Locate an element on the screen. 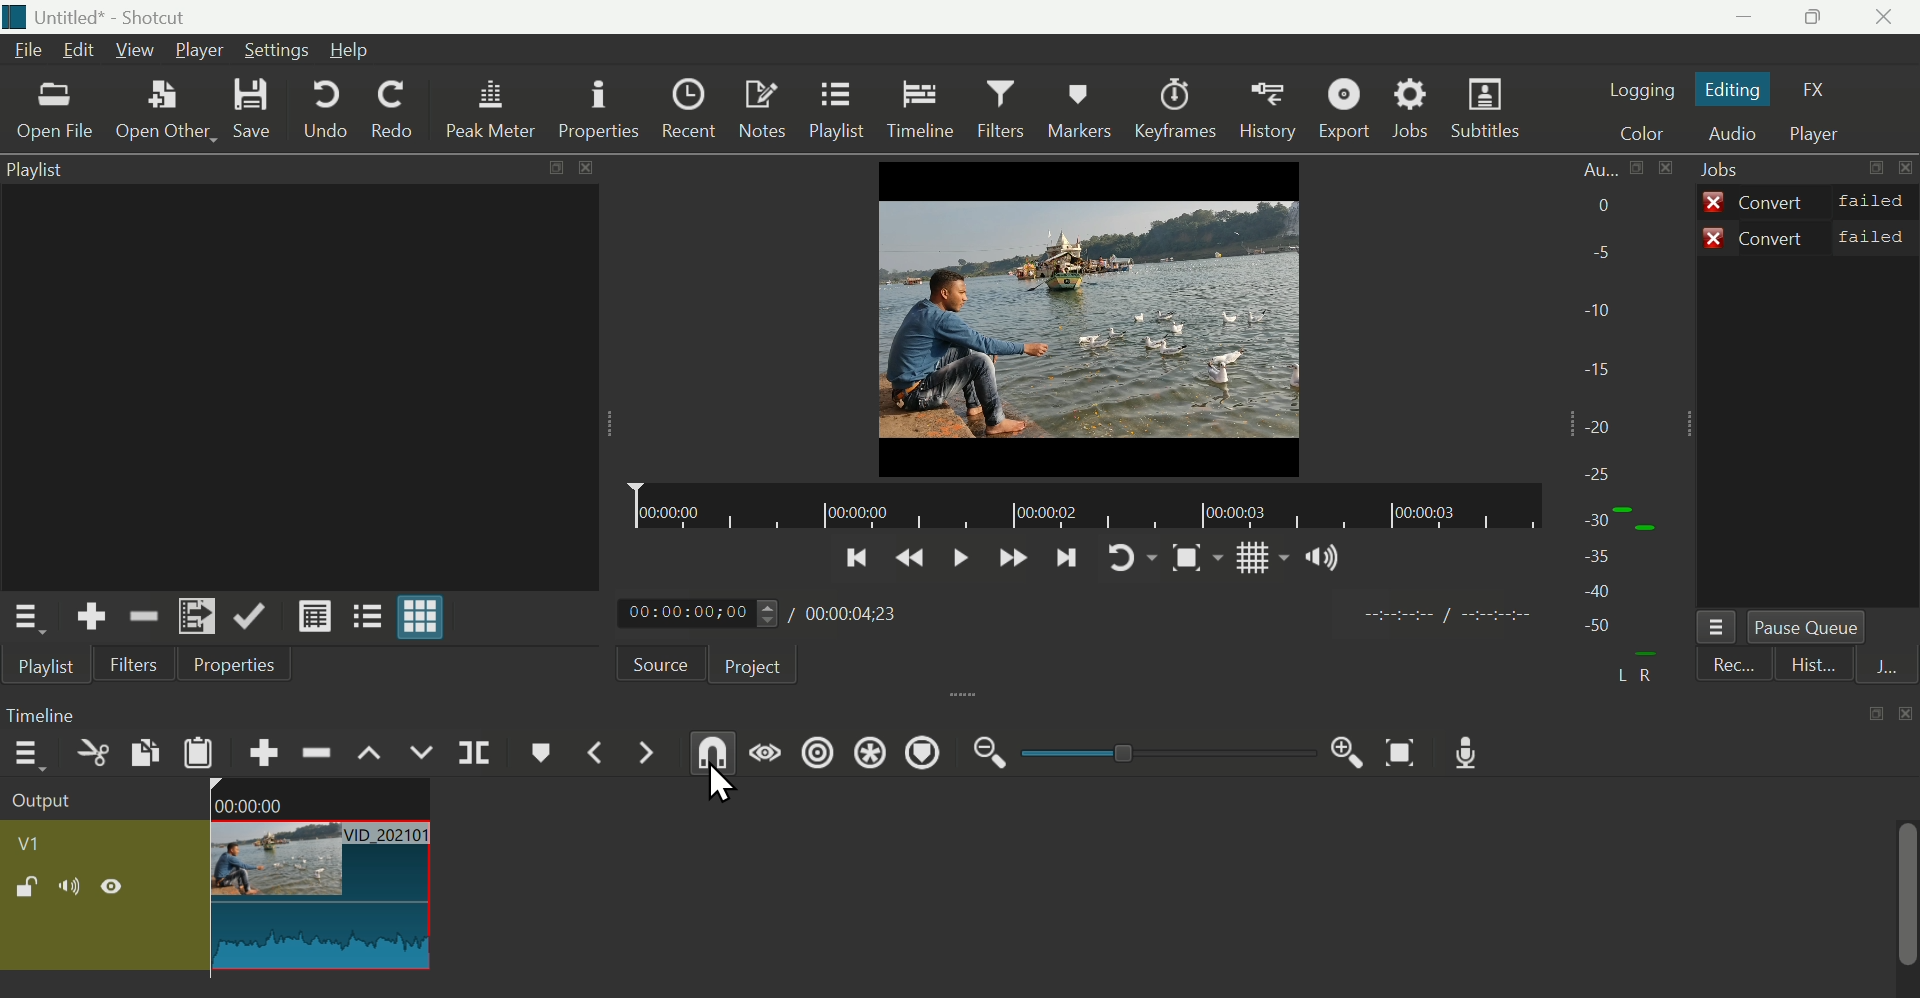 The width and height of the screenshot is (1920, 998). View as grid is located at coordinates (427, 616).